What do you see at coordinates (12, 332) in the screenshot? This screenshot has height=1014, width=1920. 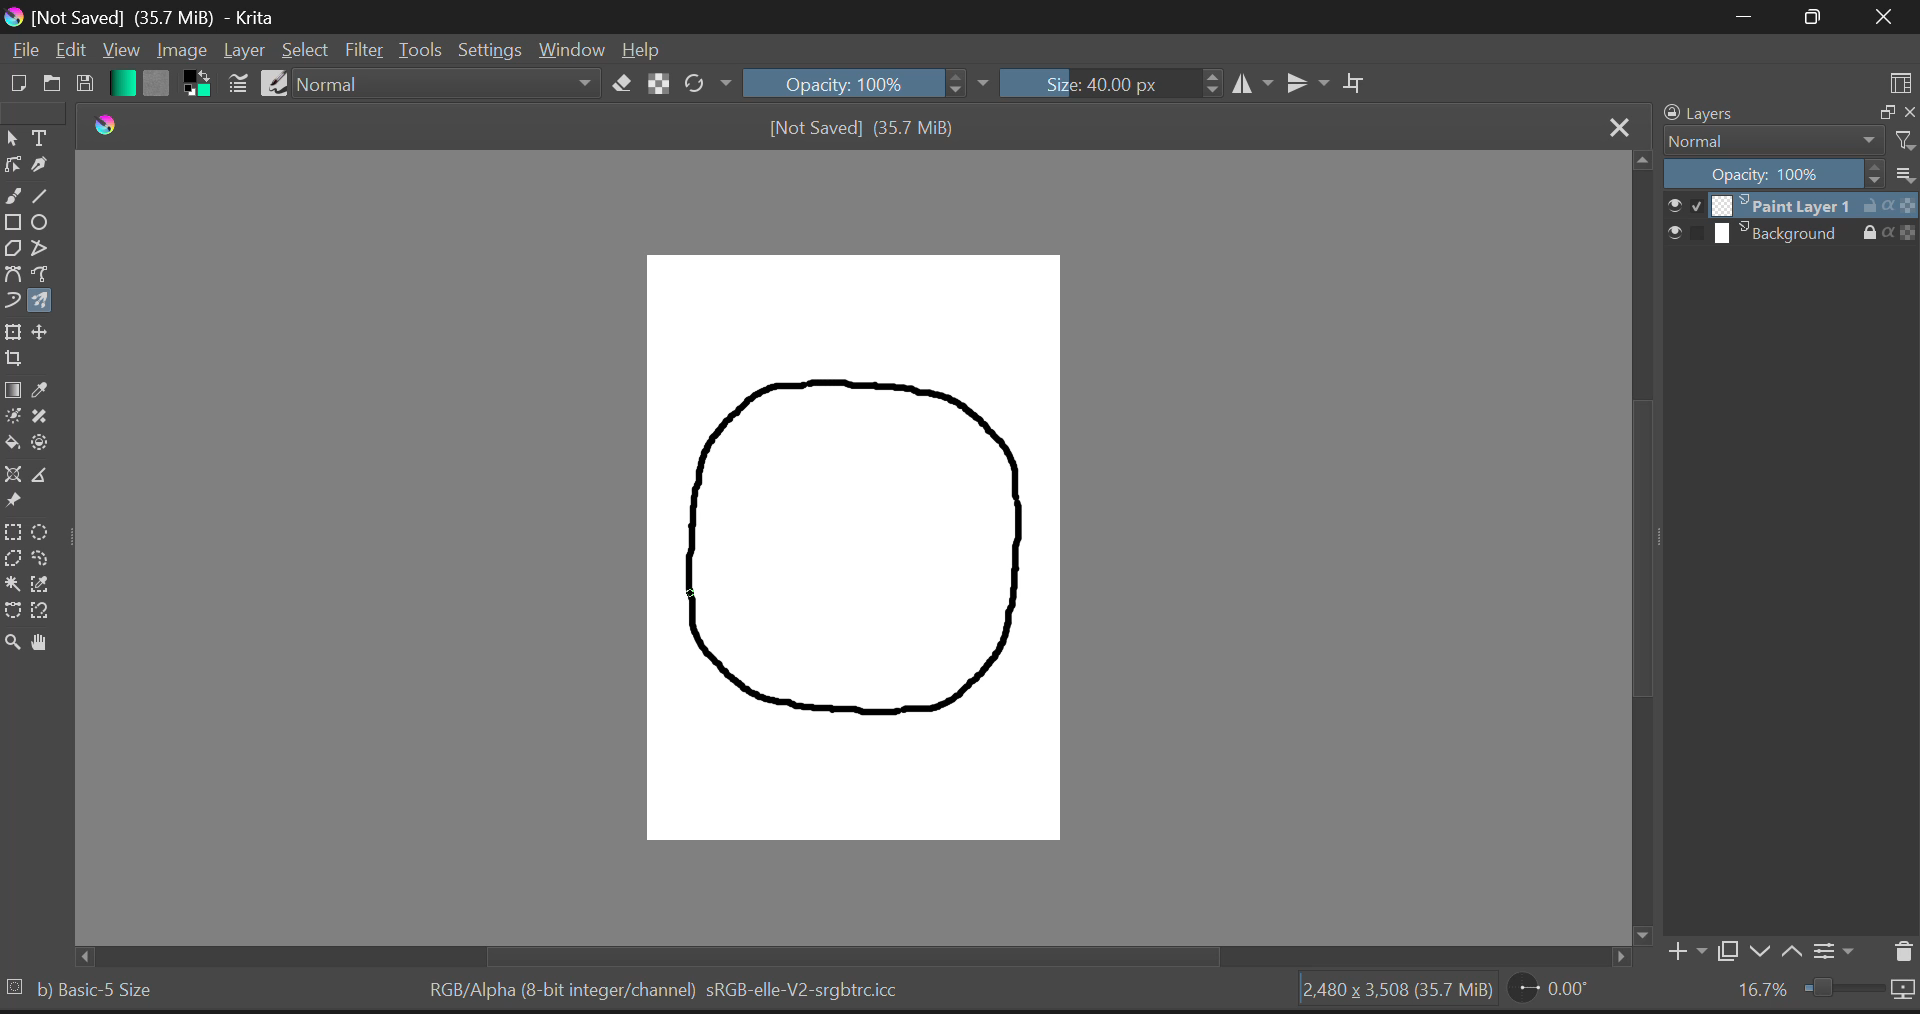 I see `Transform Layer` at bounding box center [12, 332].